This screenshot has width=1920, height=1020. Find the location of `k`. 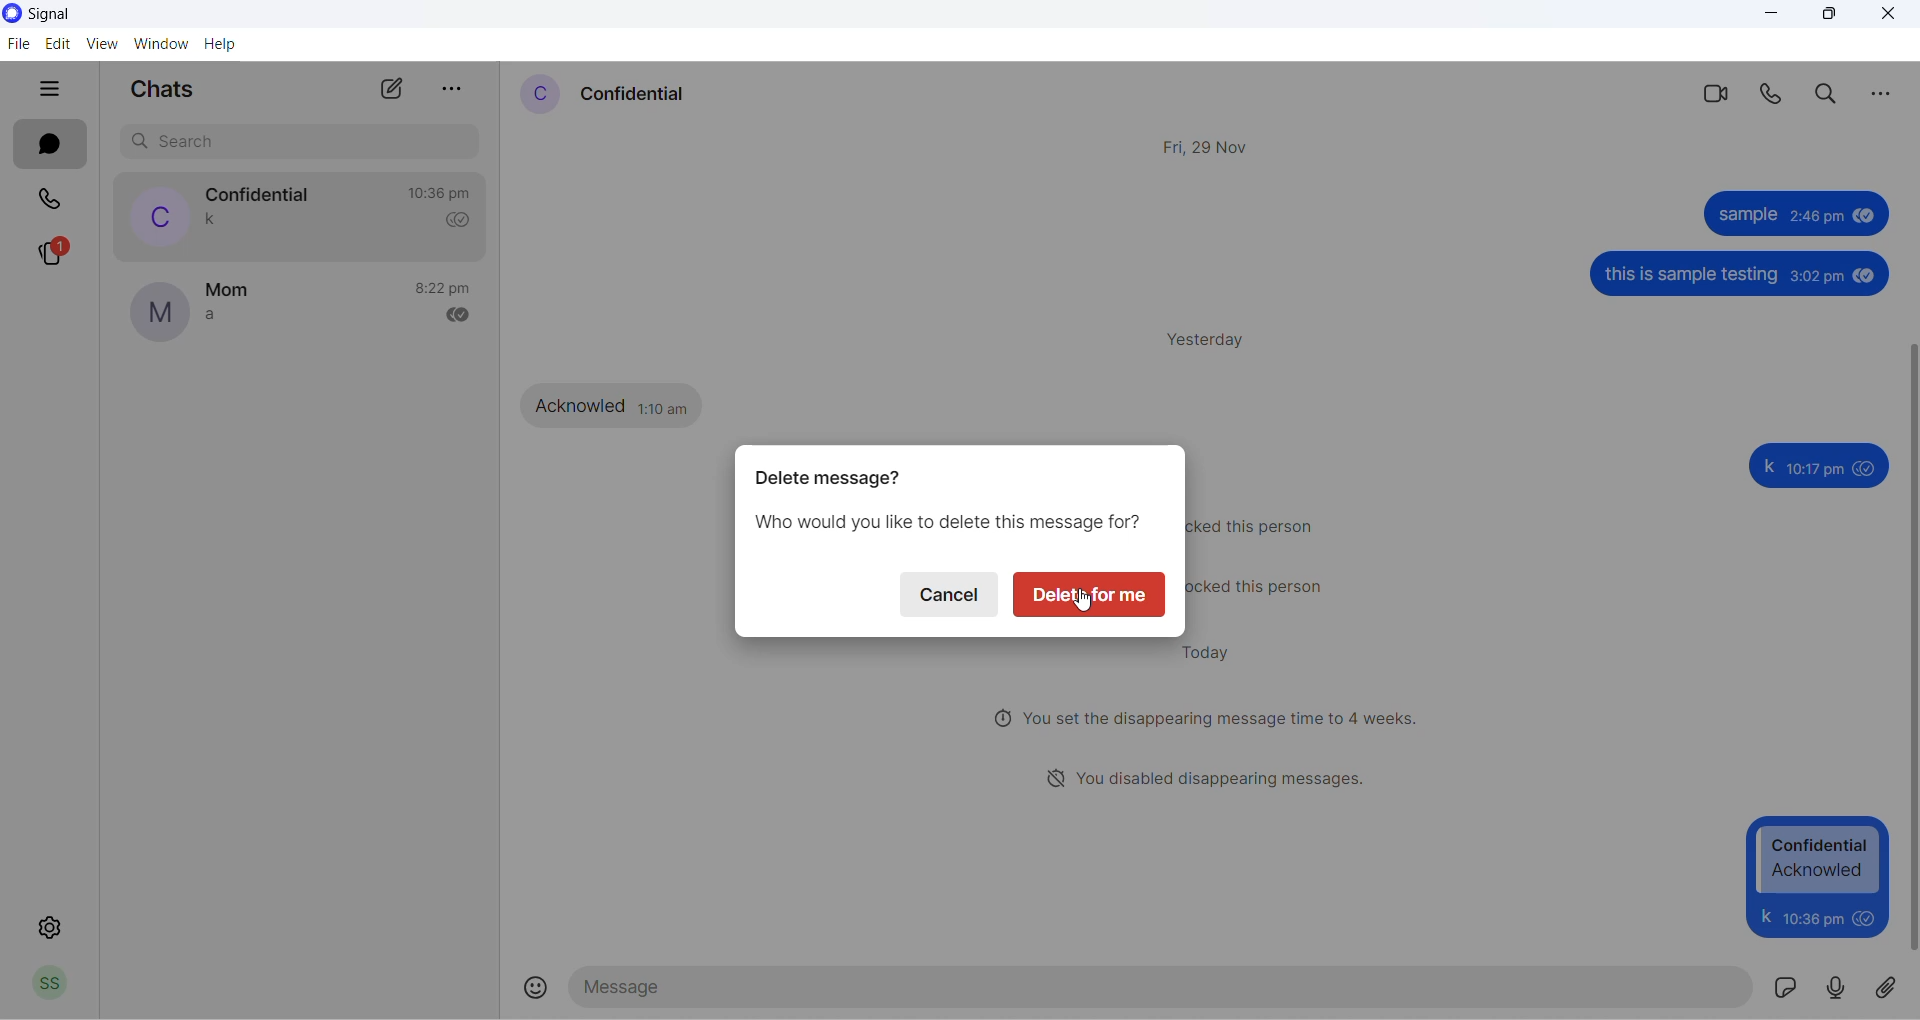

k is located at coordinates (1765, 466).